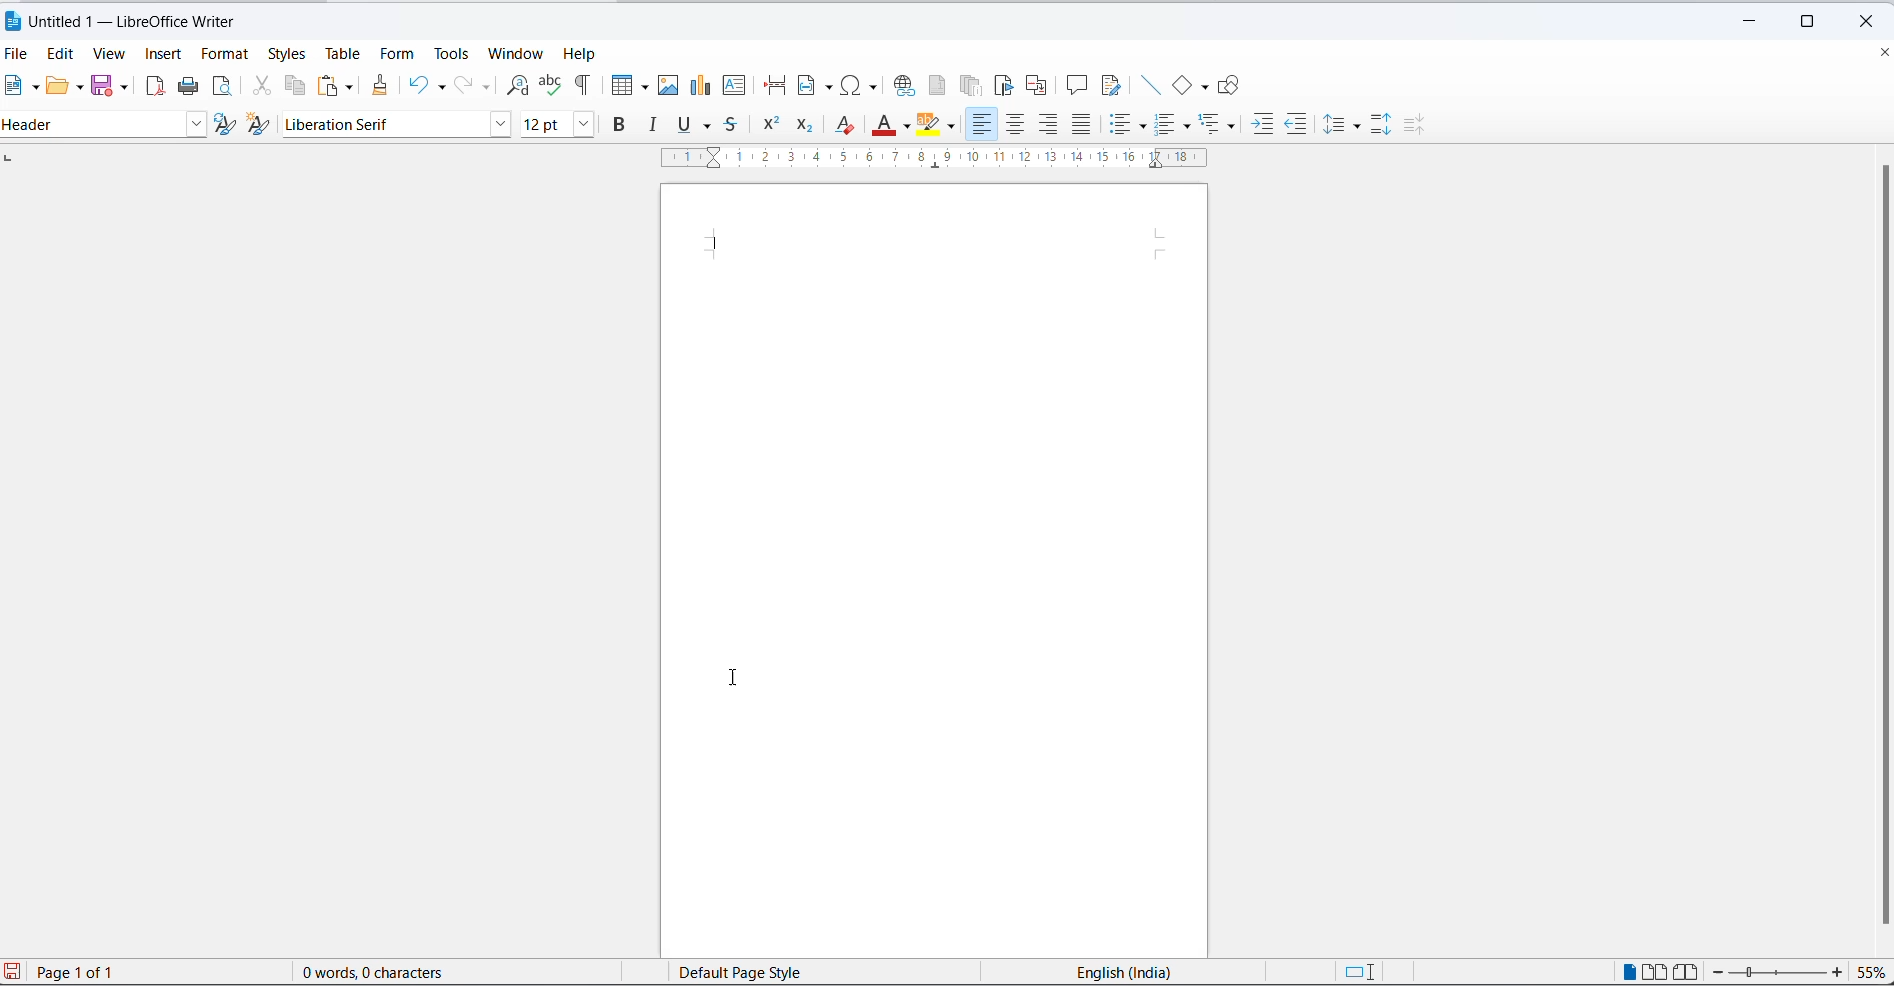  Describe the element at coordinates (487, 86) in the screenshot. I see `redo options` at that location.